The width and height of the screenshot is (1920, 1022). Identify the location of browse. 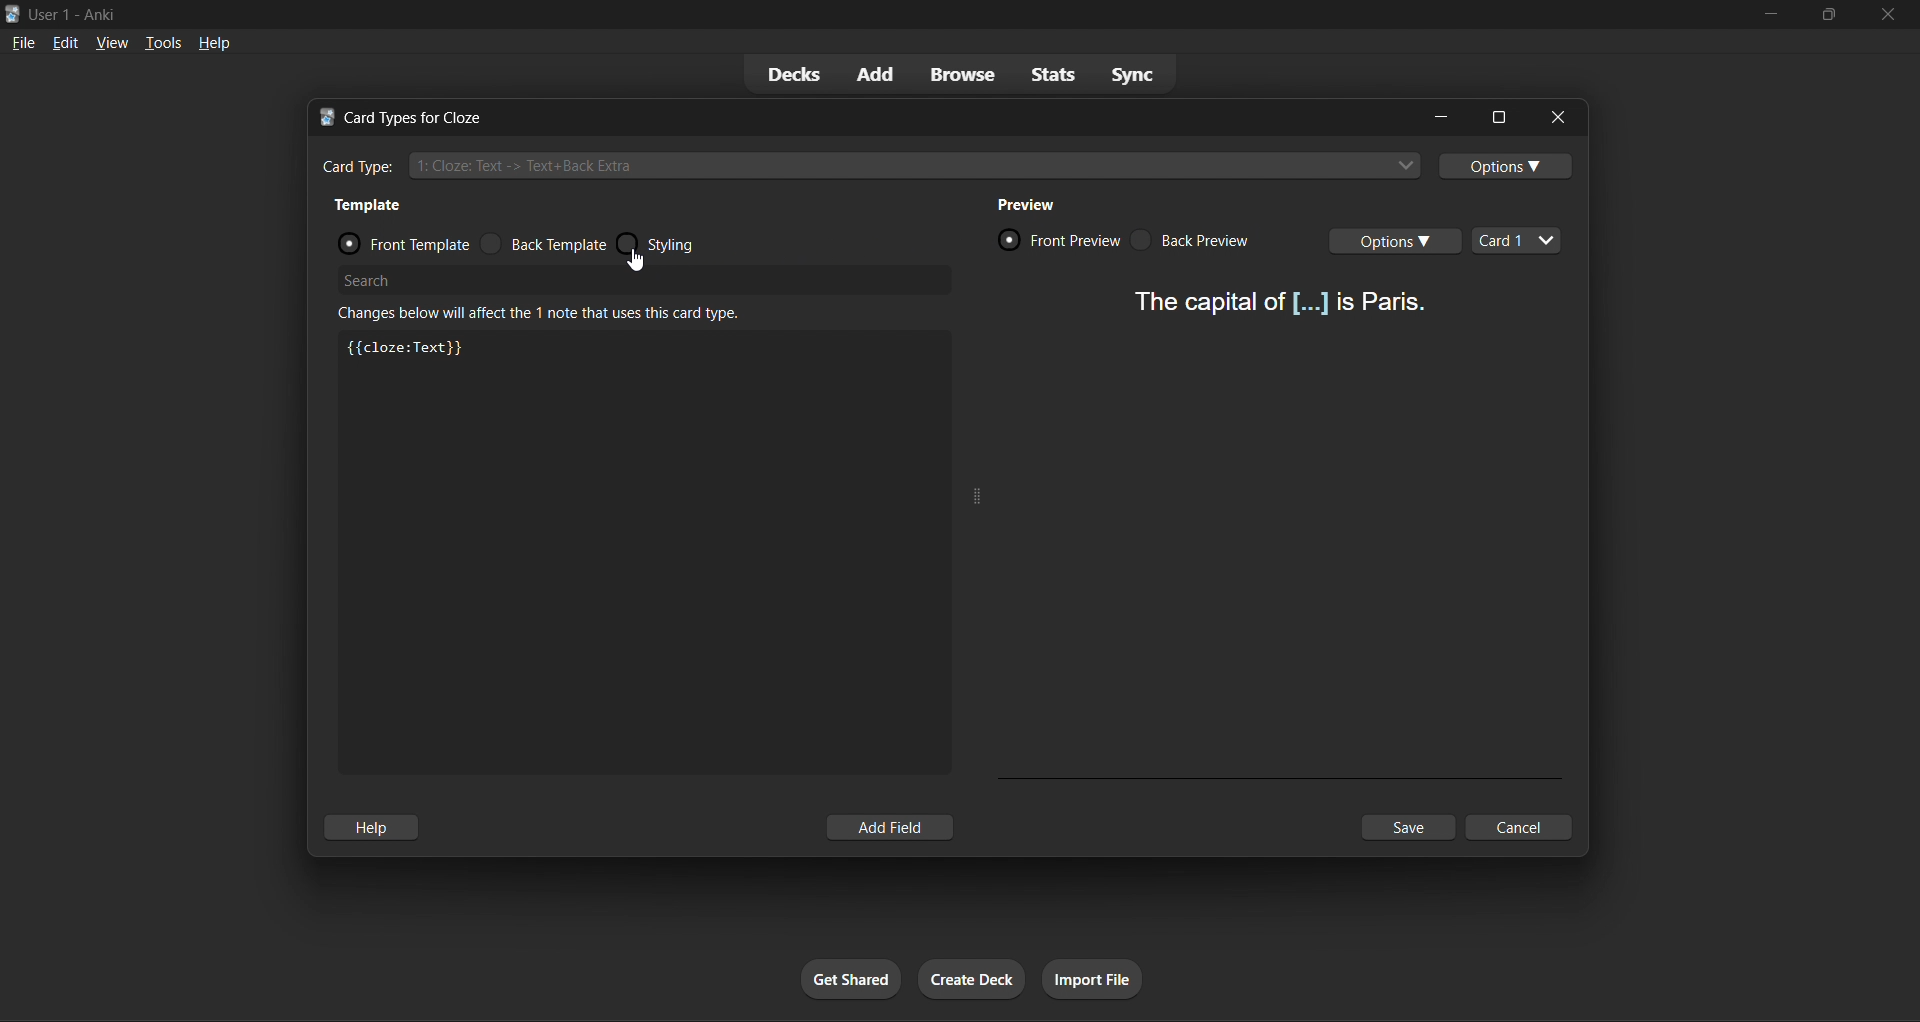
(959, 74).